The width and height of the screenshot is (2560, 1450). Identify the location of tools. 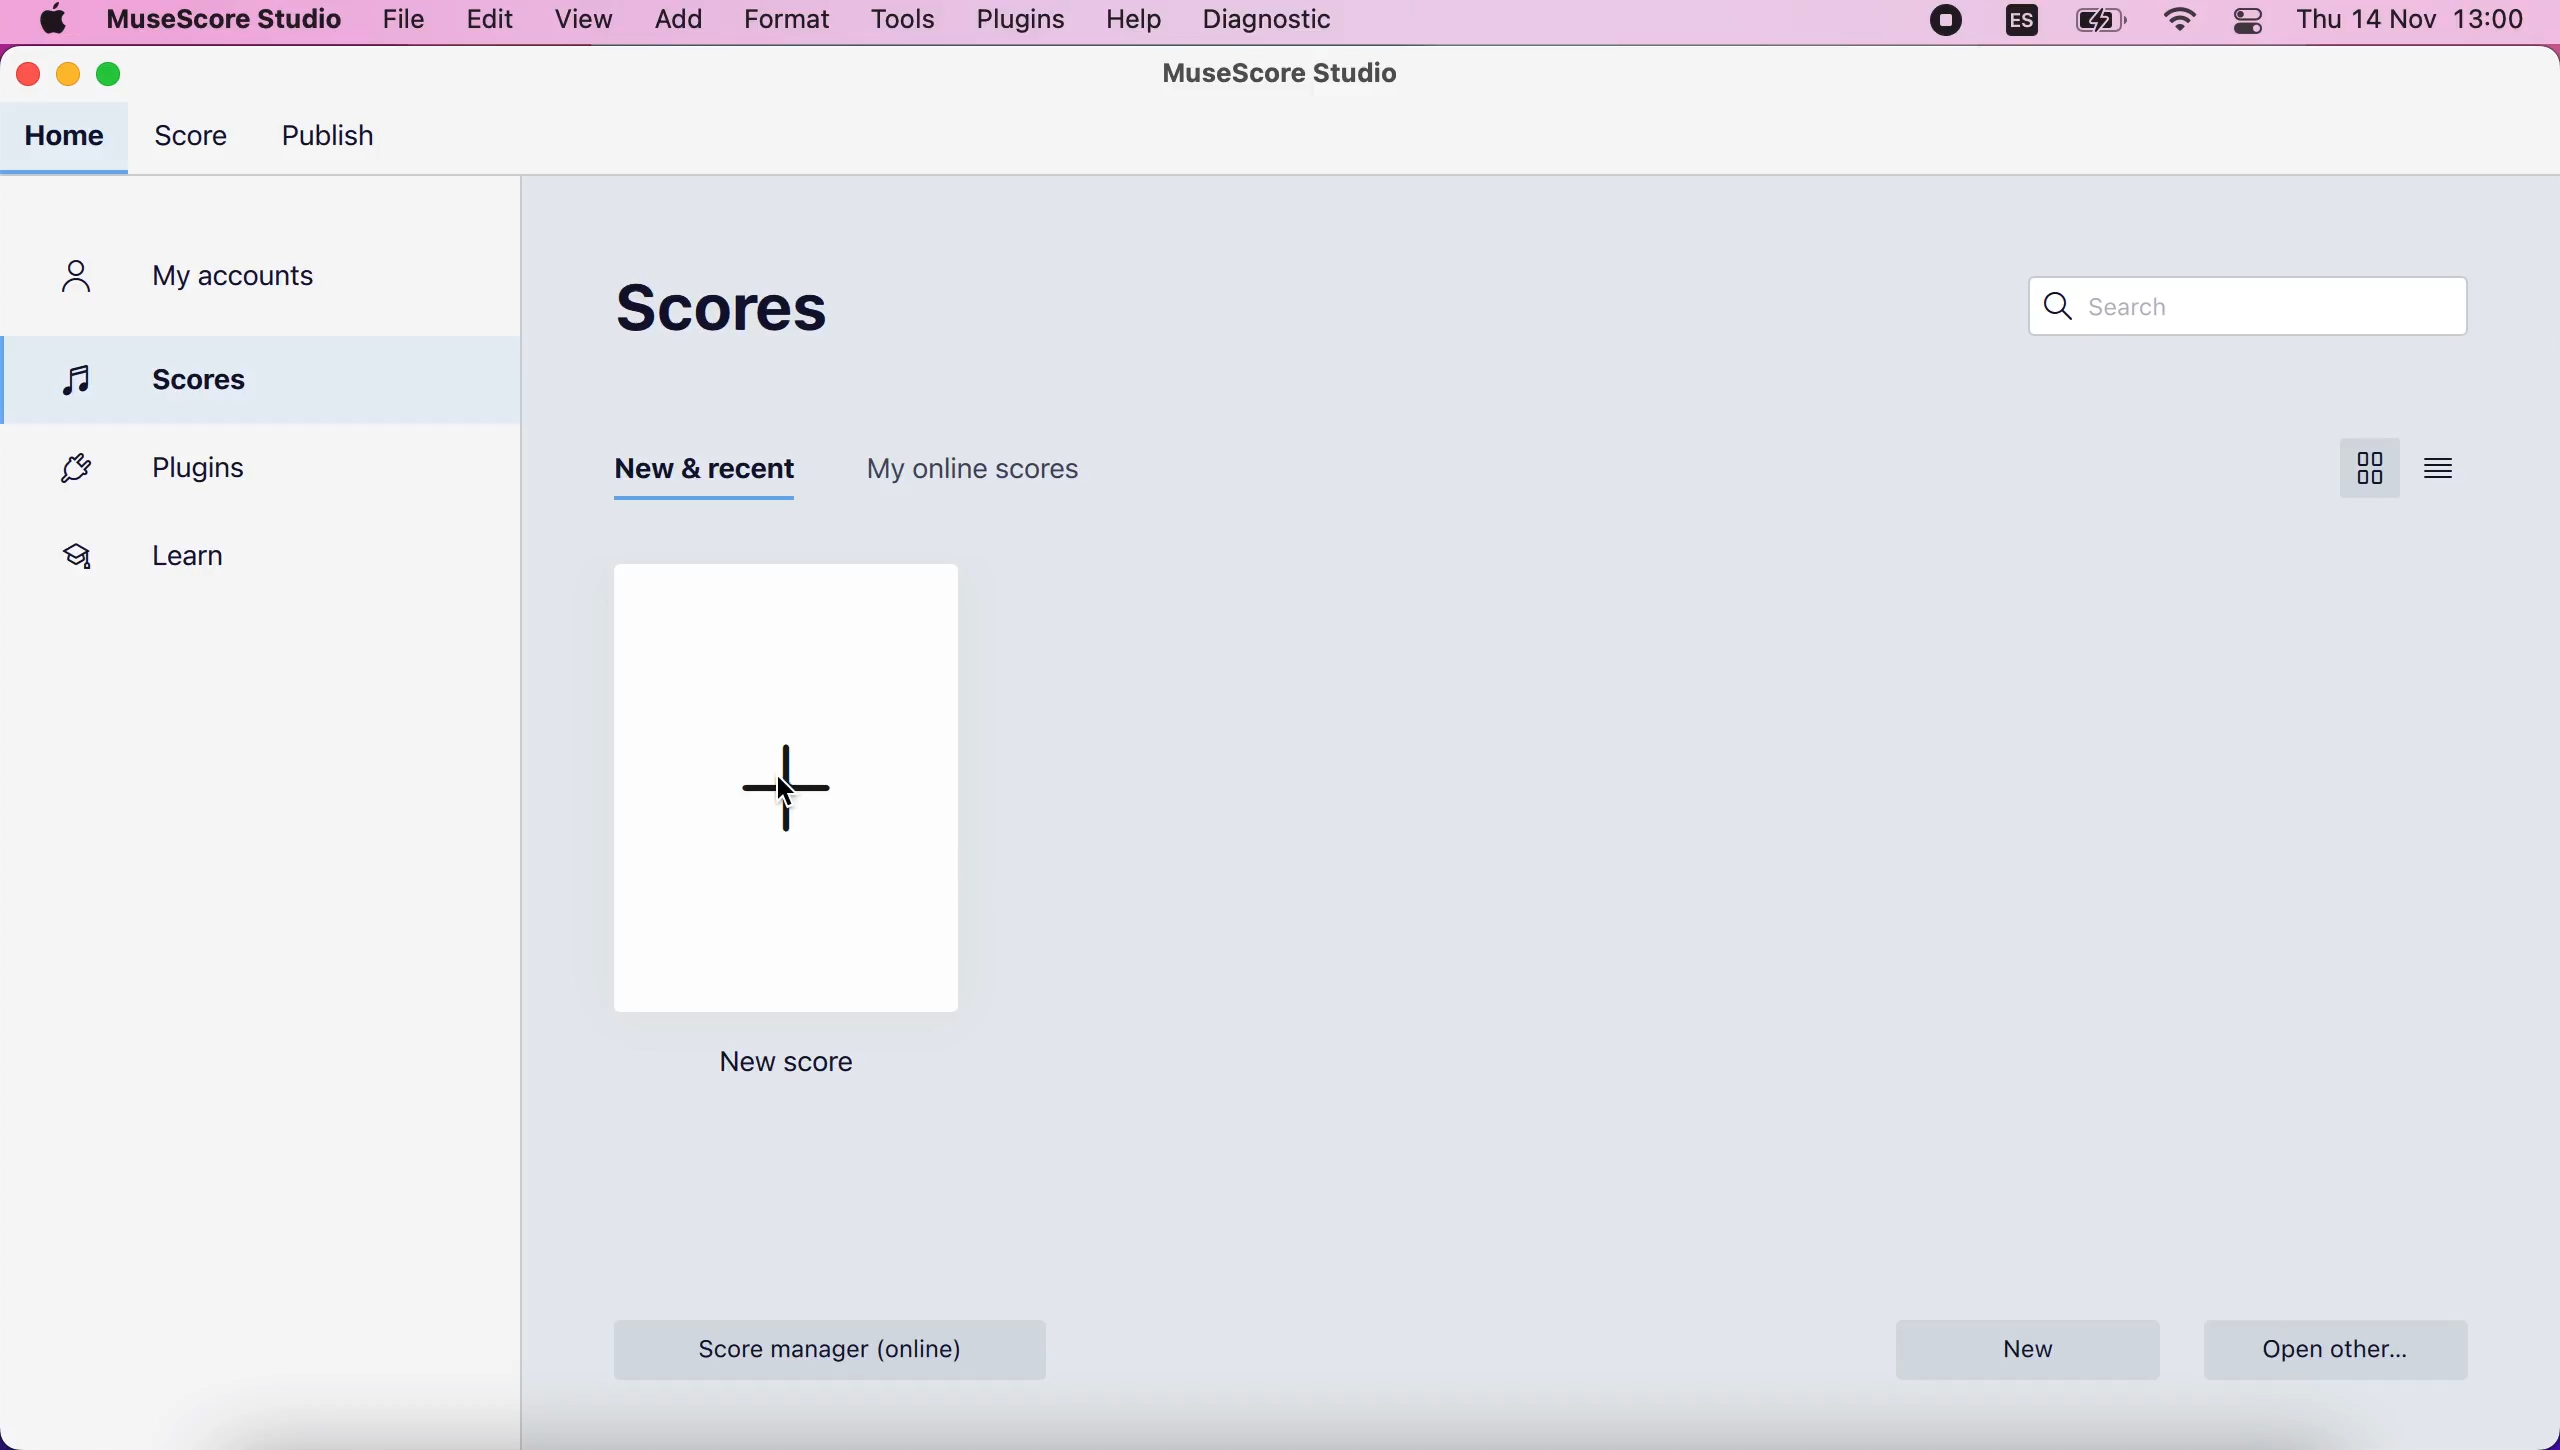
(906, 23).